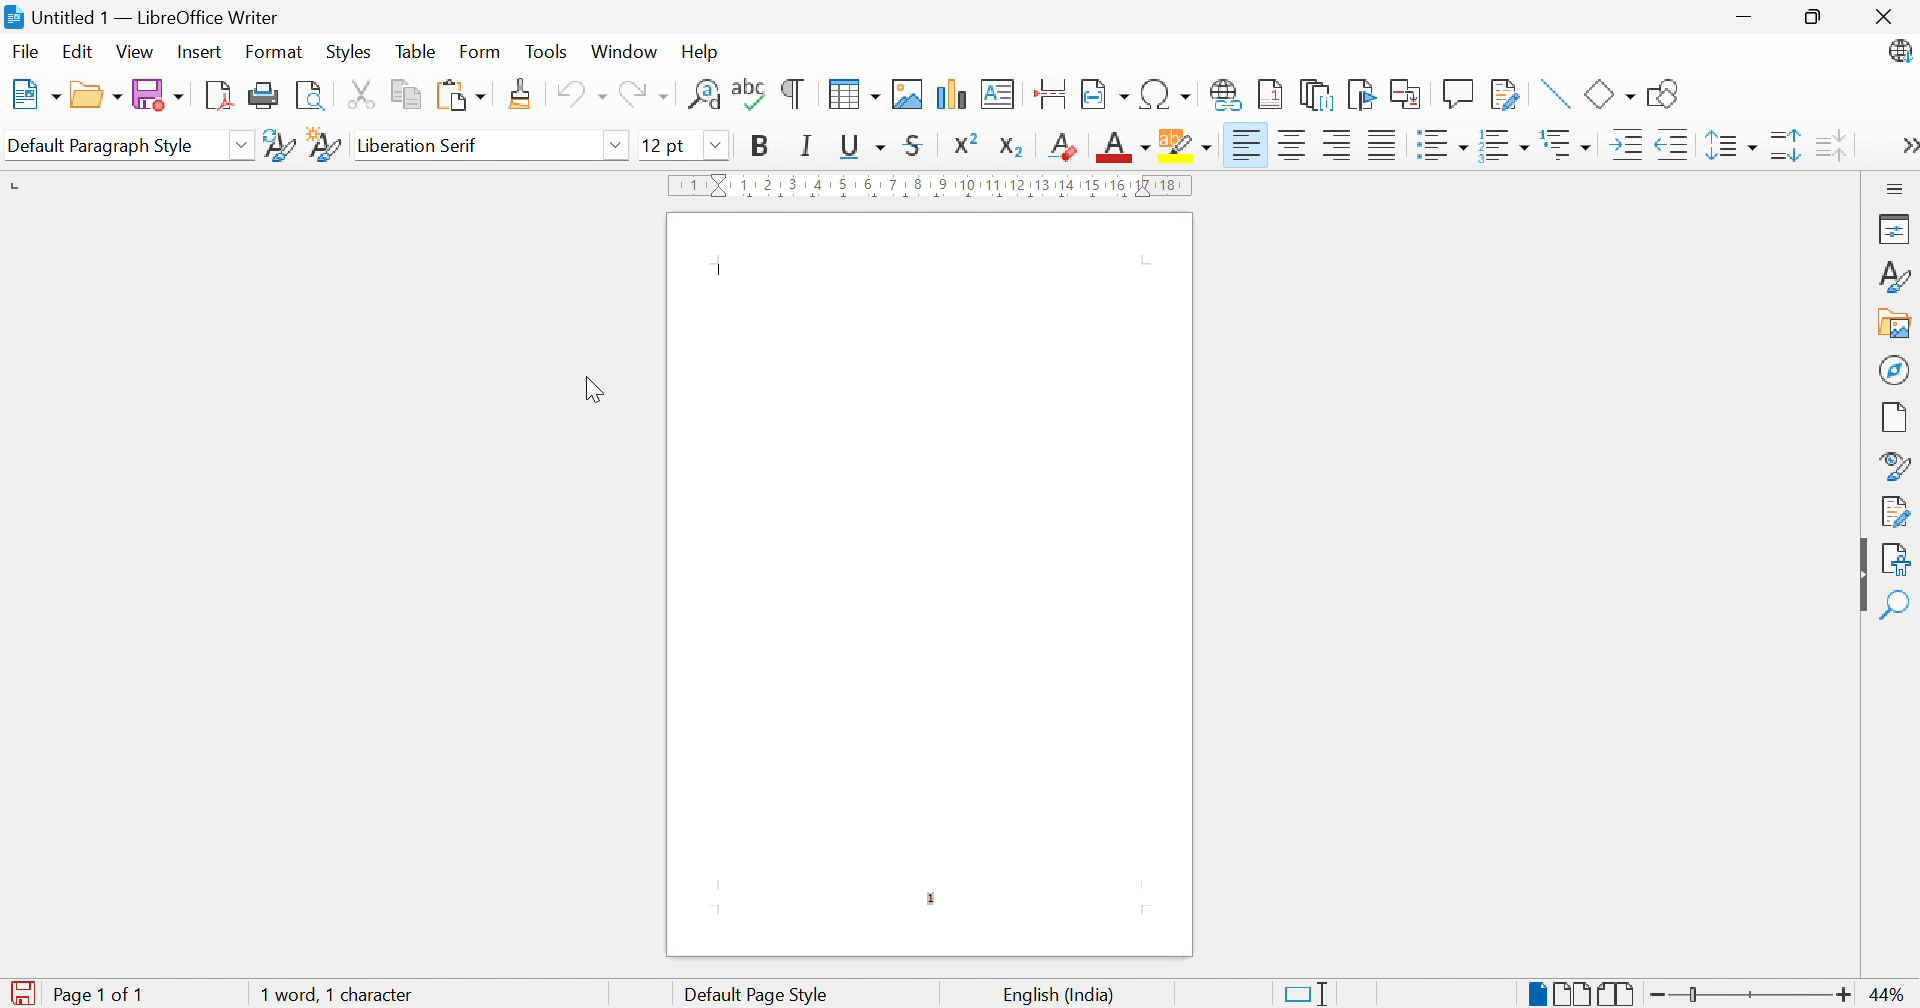  Describe the element at coordinates (23, 52) in the screenshot. I see `File` at that location.